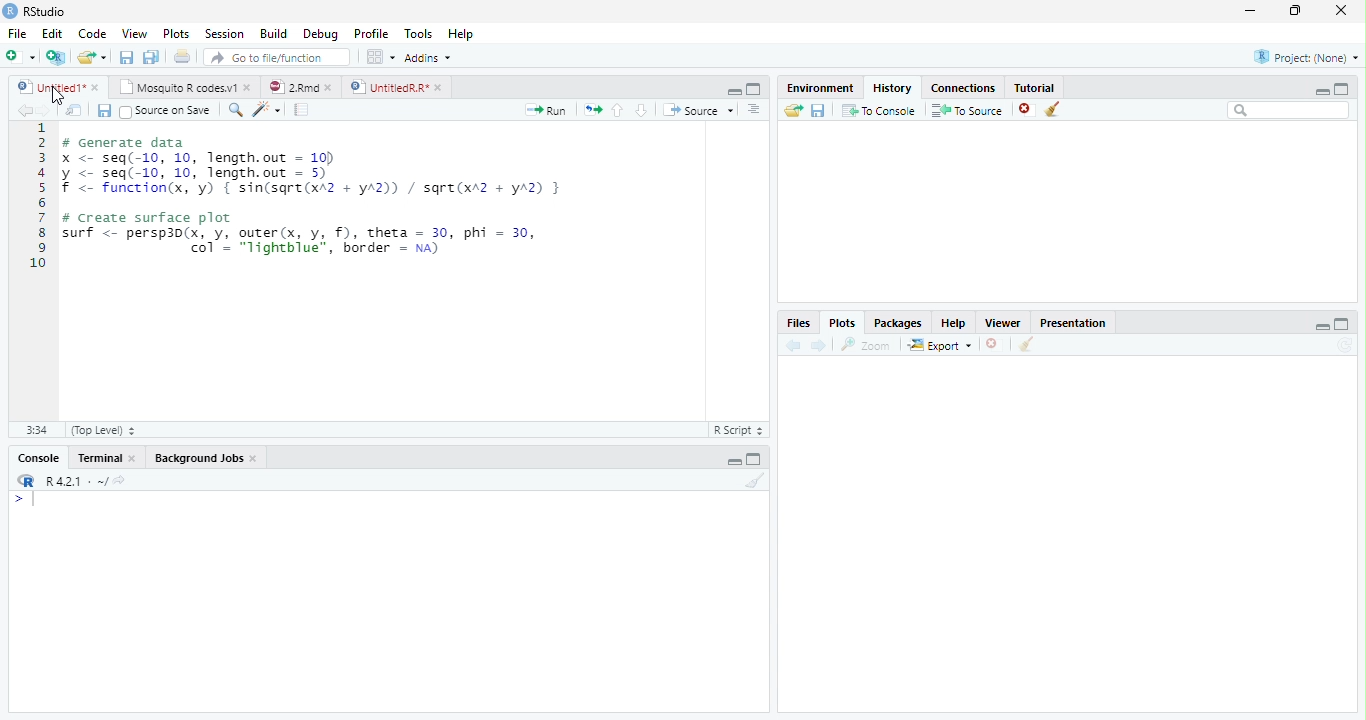 The height and width of the screenshot is (720, 1366). I want to click on View the current working directory, so click(120, 478).